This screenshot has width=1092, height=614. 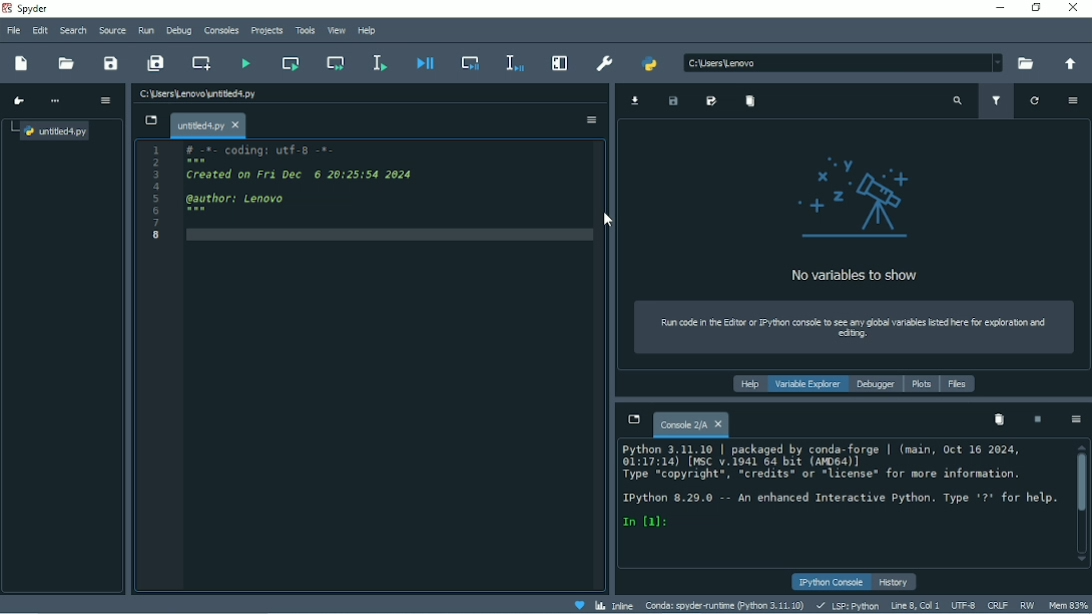 I want to click on Consoles, so click(x=221, y=30).